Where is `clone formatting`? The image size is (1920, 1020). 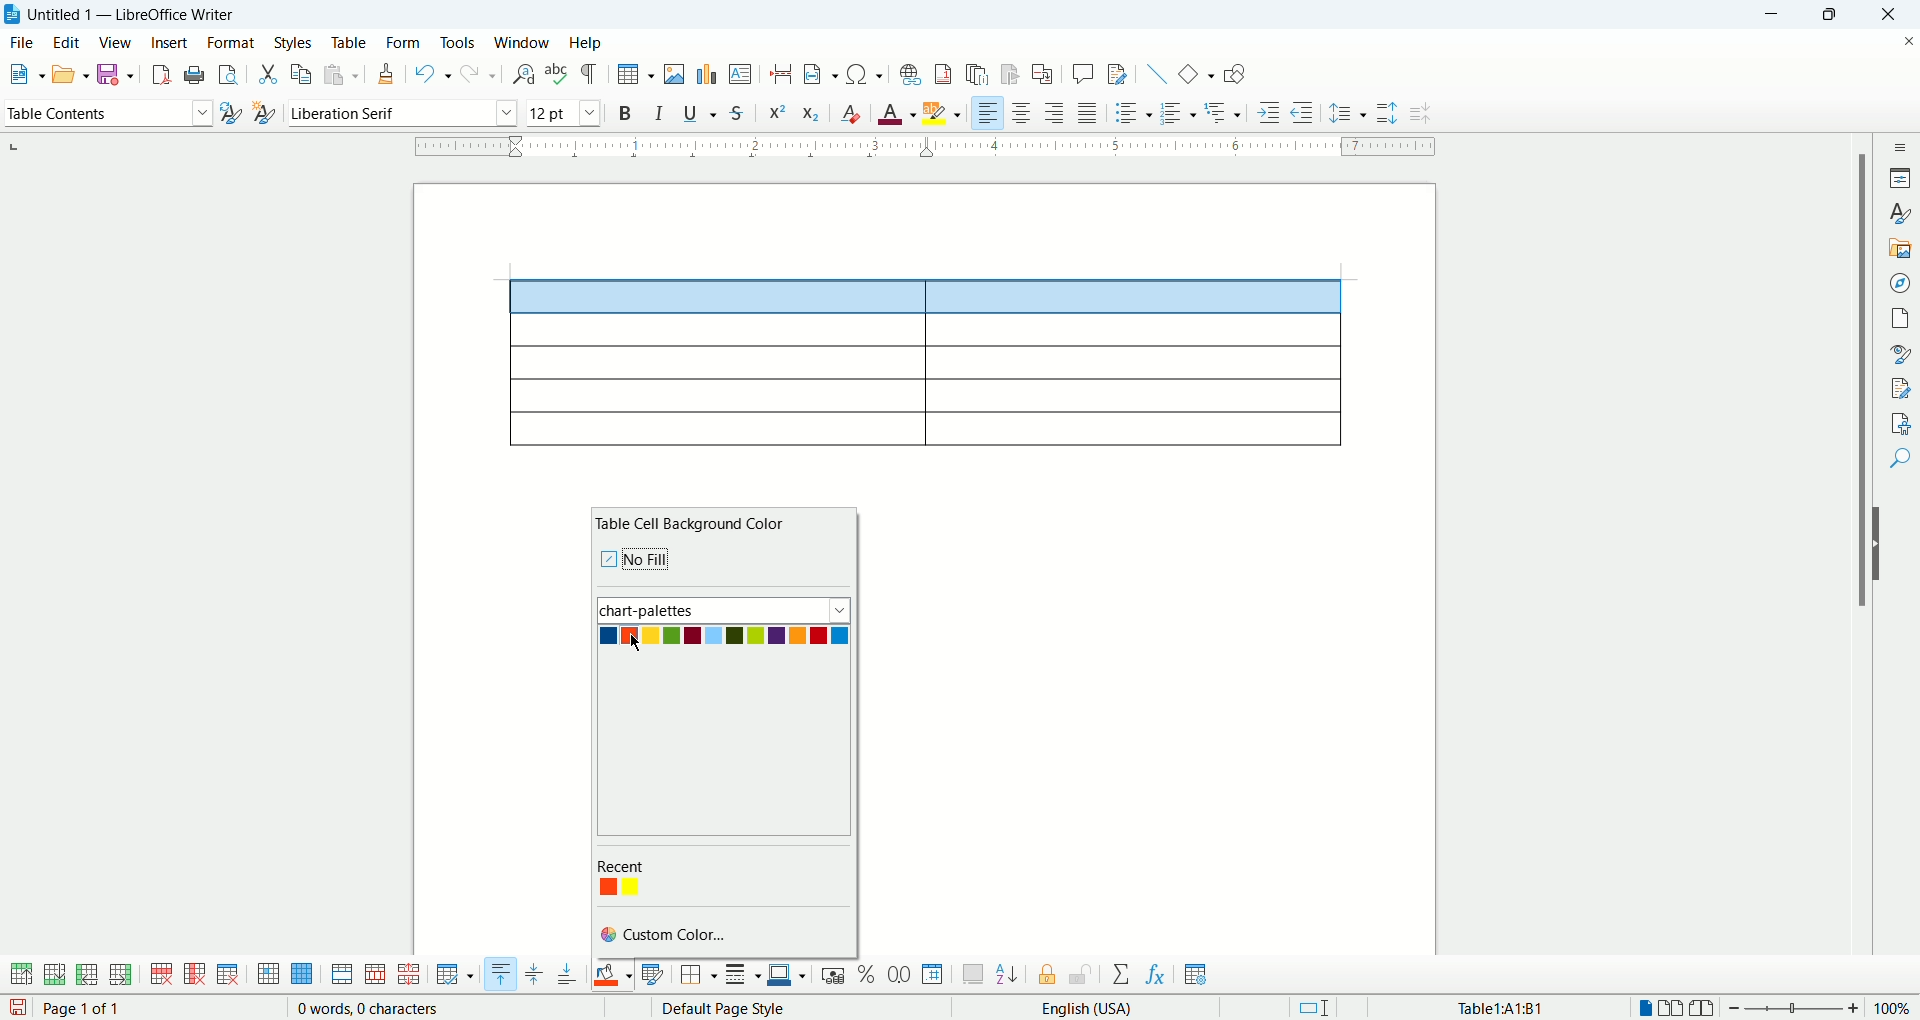
clone formatting is located at coordinates (386, 72).